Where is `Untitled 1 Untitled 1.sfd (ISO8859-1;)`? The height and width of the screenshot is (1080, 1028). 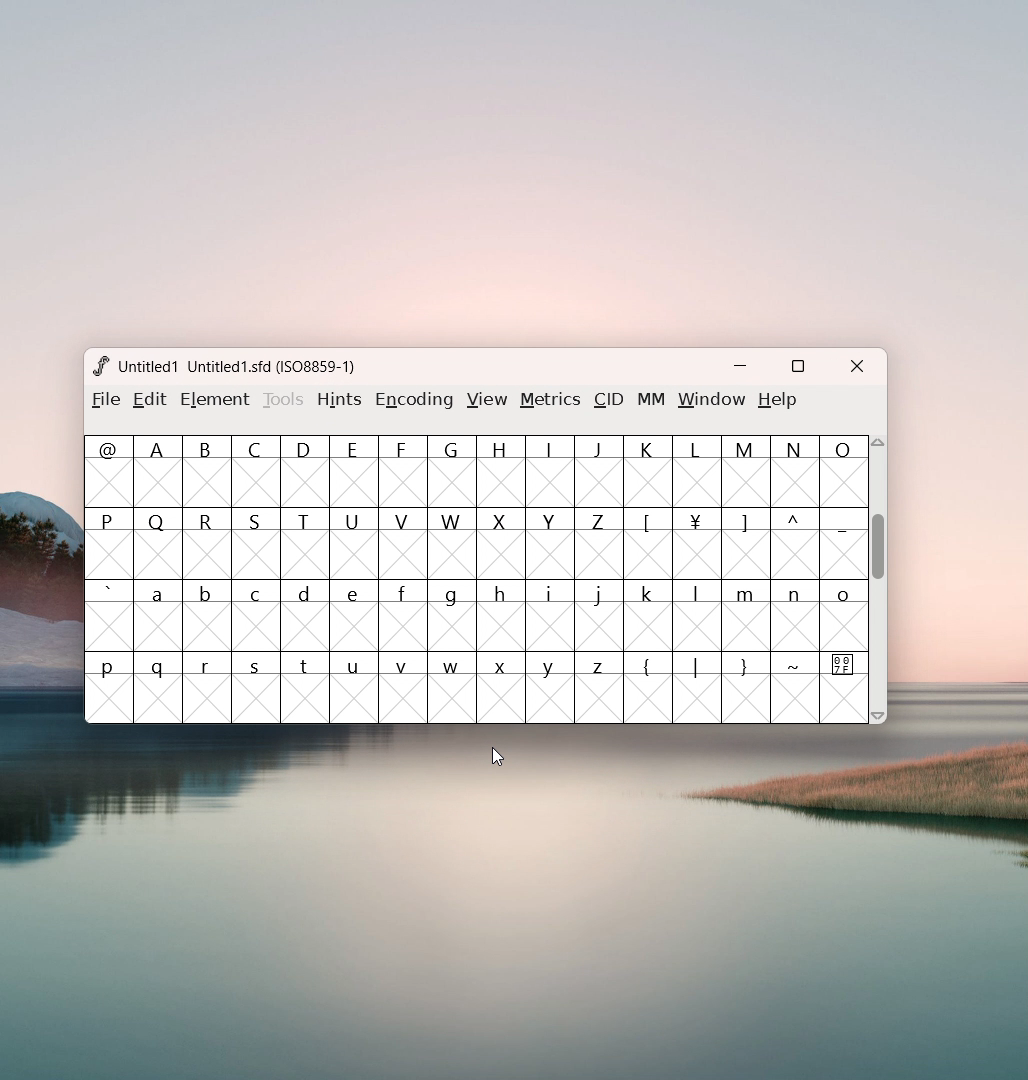 Untitled 1 Untitled 1.sfd (ISO8859-1;) is located at coordinates (235, 366).